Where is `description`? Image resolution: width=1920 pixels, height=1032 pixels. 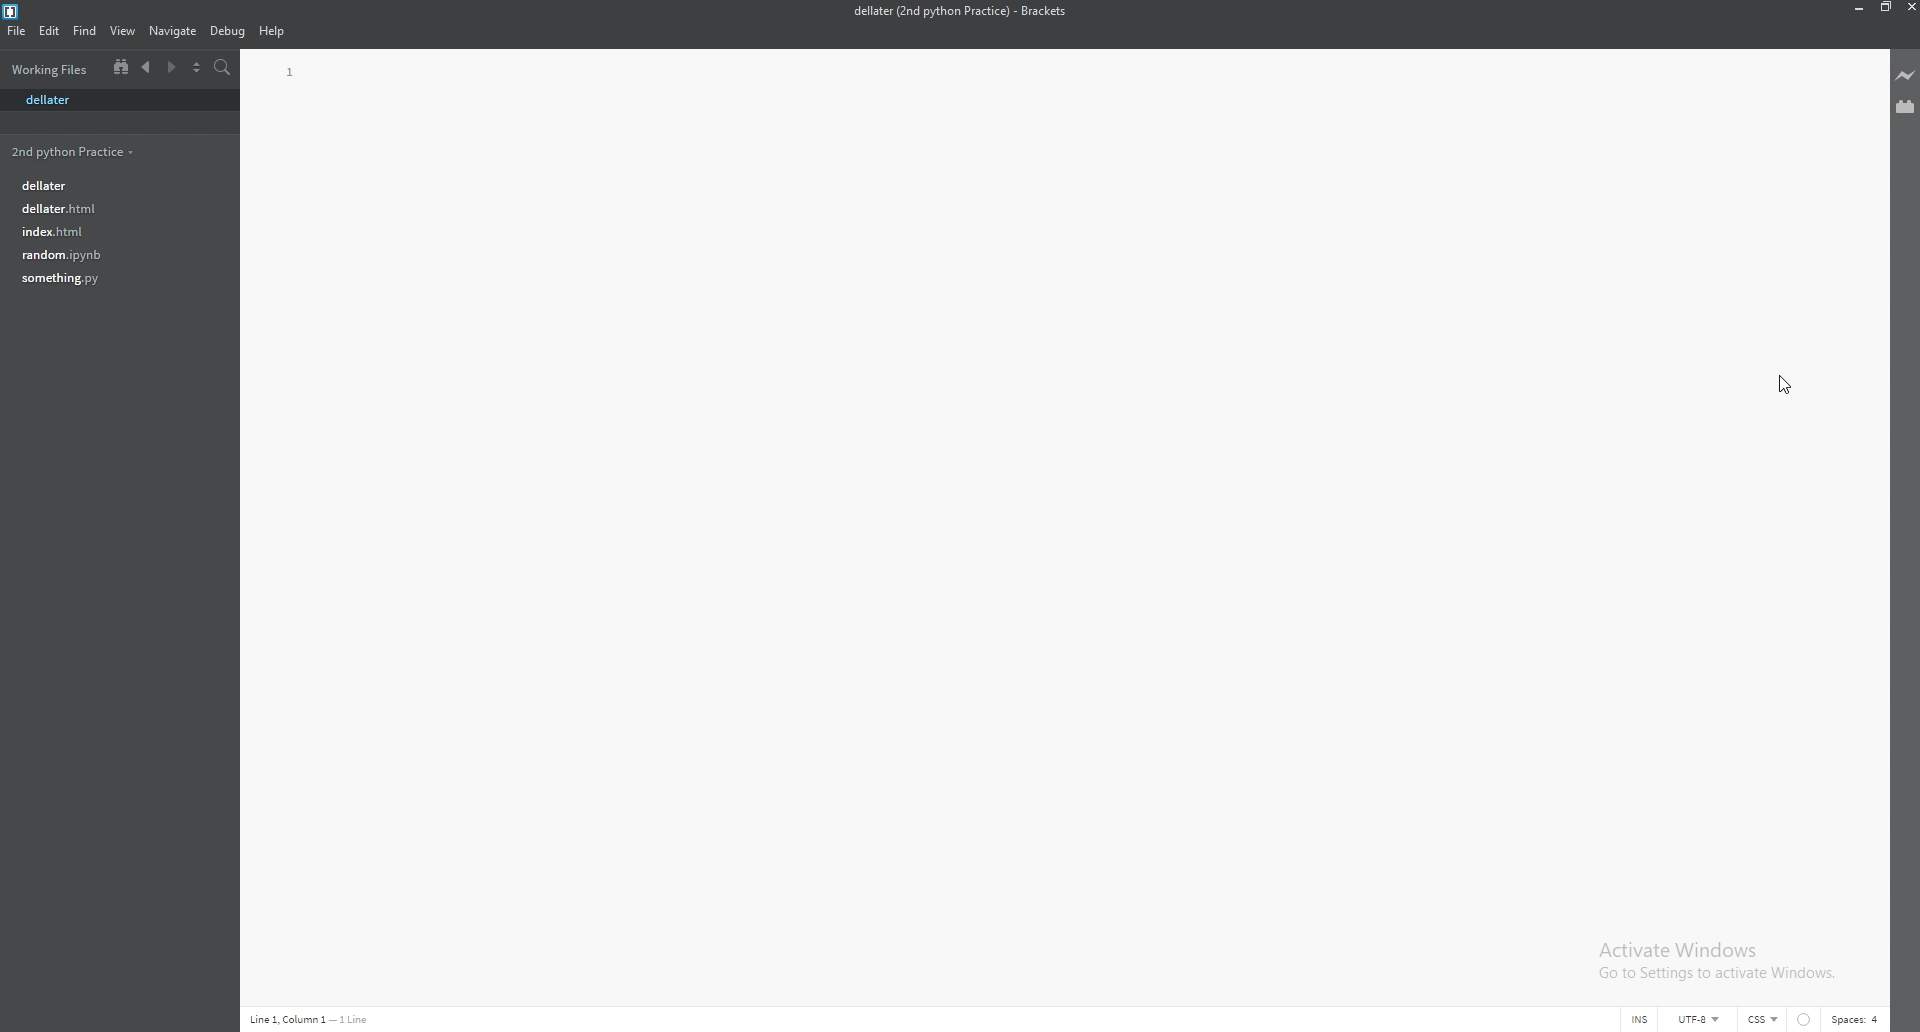 description is located at coordinates (312, 1019).